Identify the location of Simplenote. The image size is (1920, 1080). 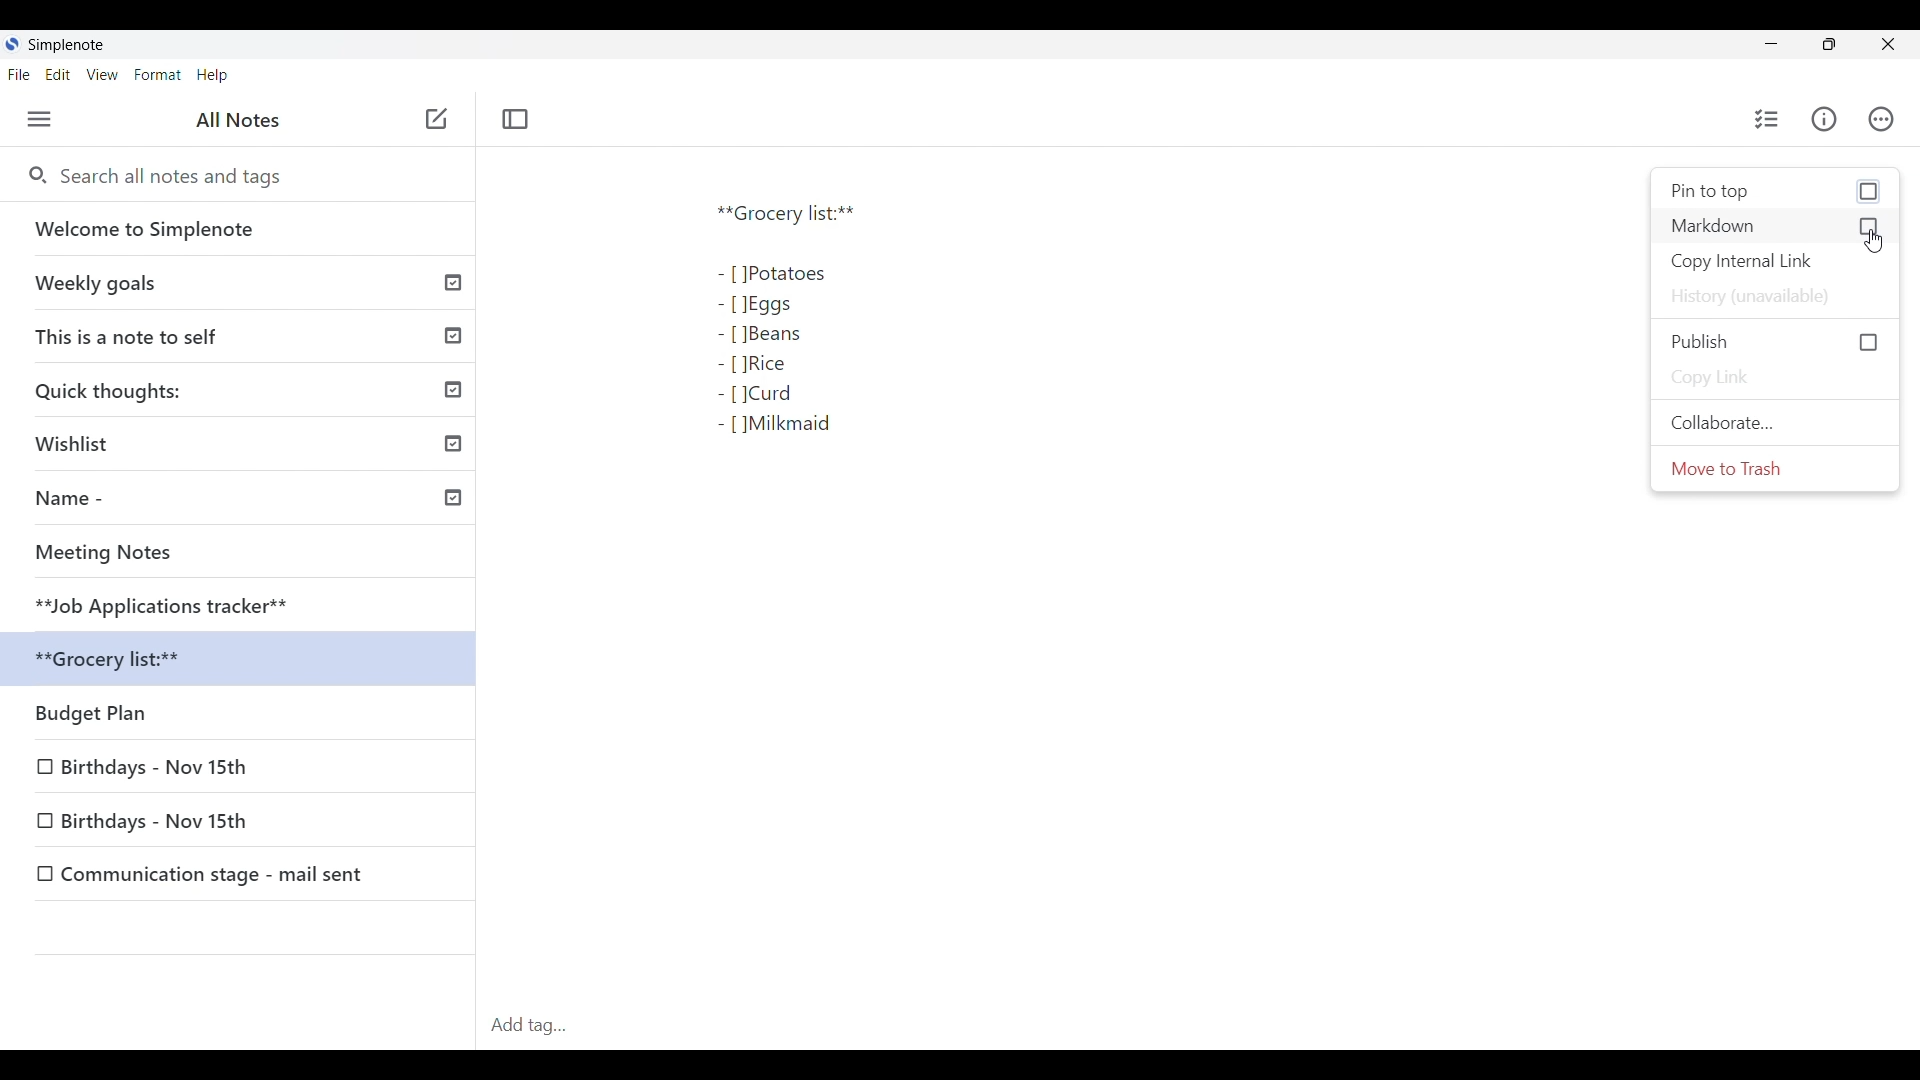
(62, 44).